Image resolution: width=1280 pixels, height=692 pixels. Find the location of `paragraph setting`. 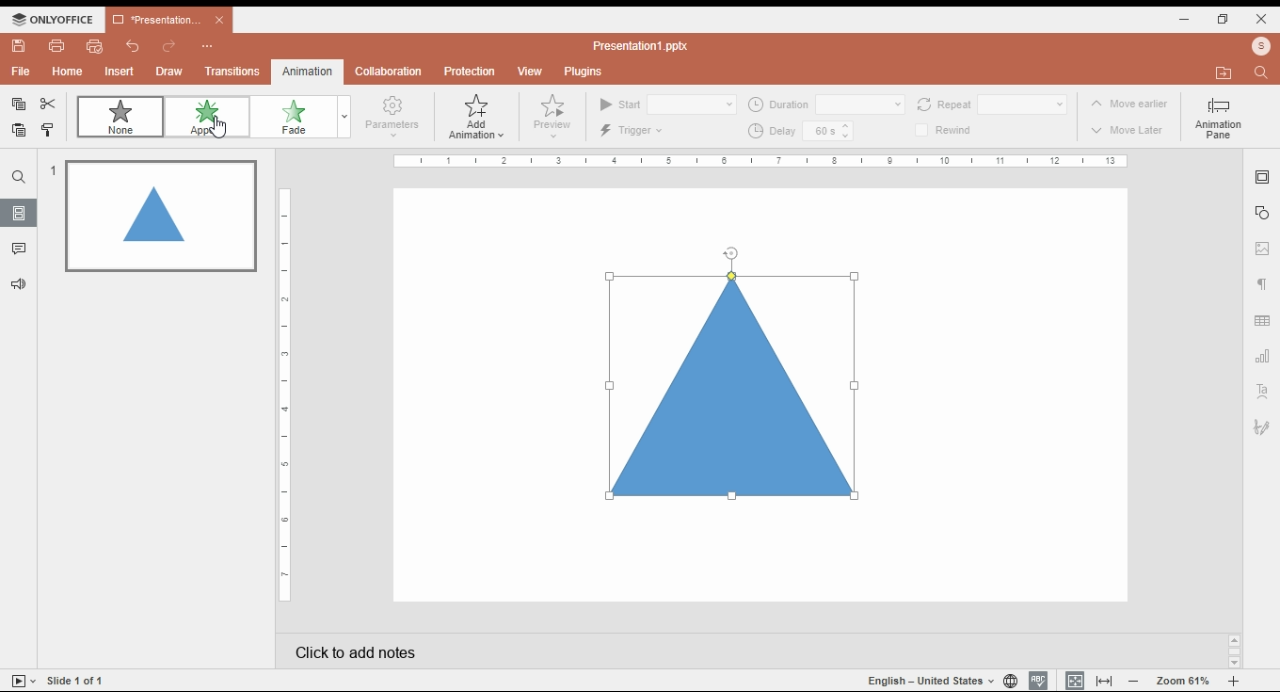

paragraph setting is located at coordinates (1266, 284).